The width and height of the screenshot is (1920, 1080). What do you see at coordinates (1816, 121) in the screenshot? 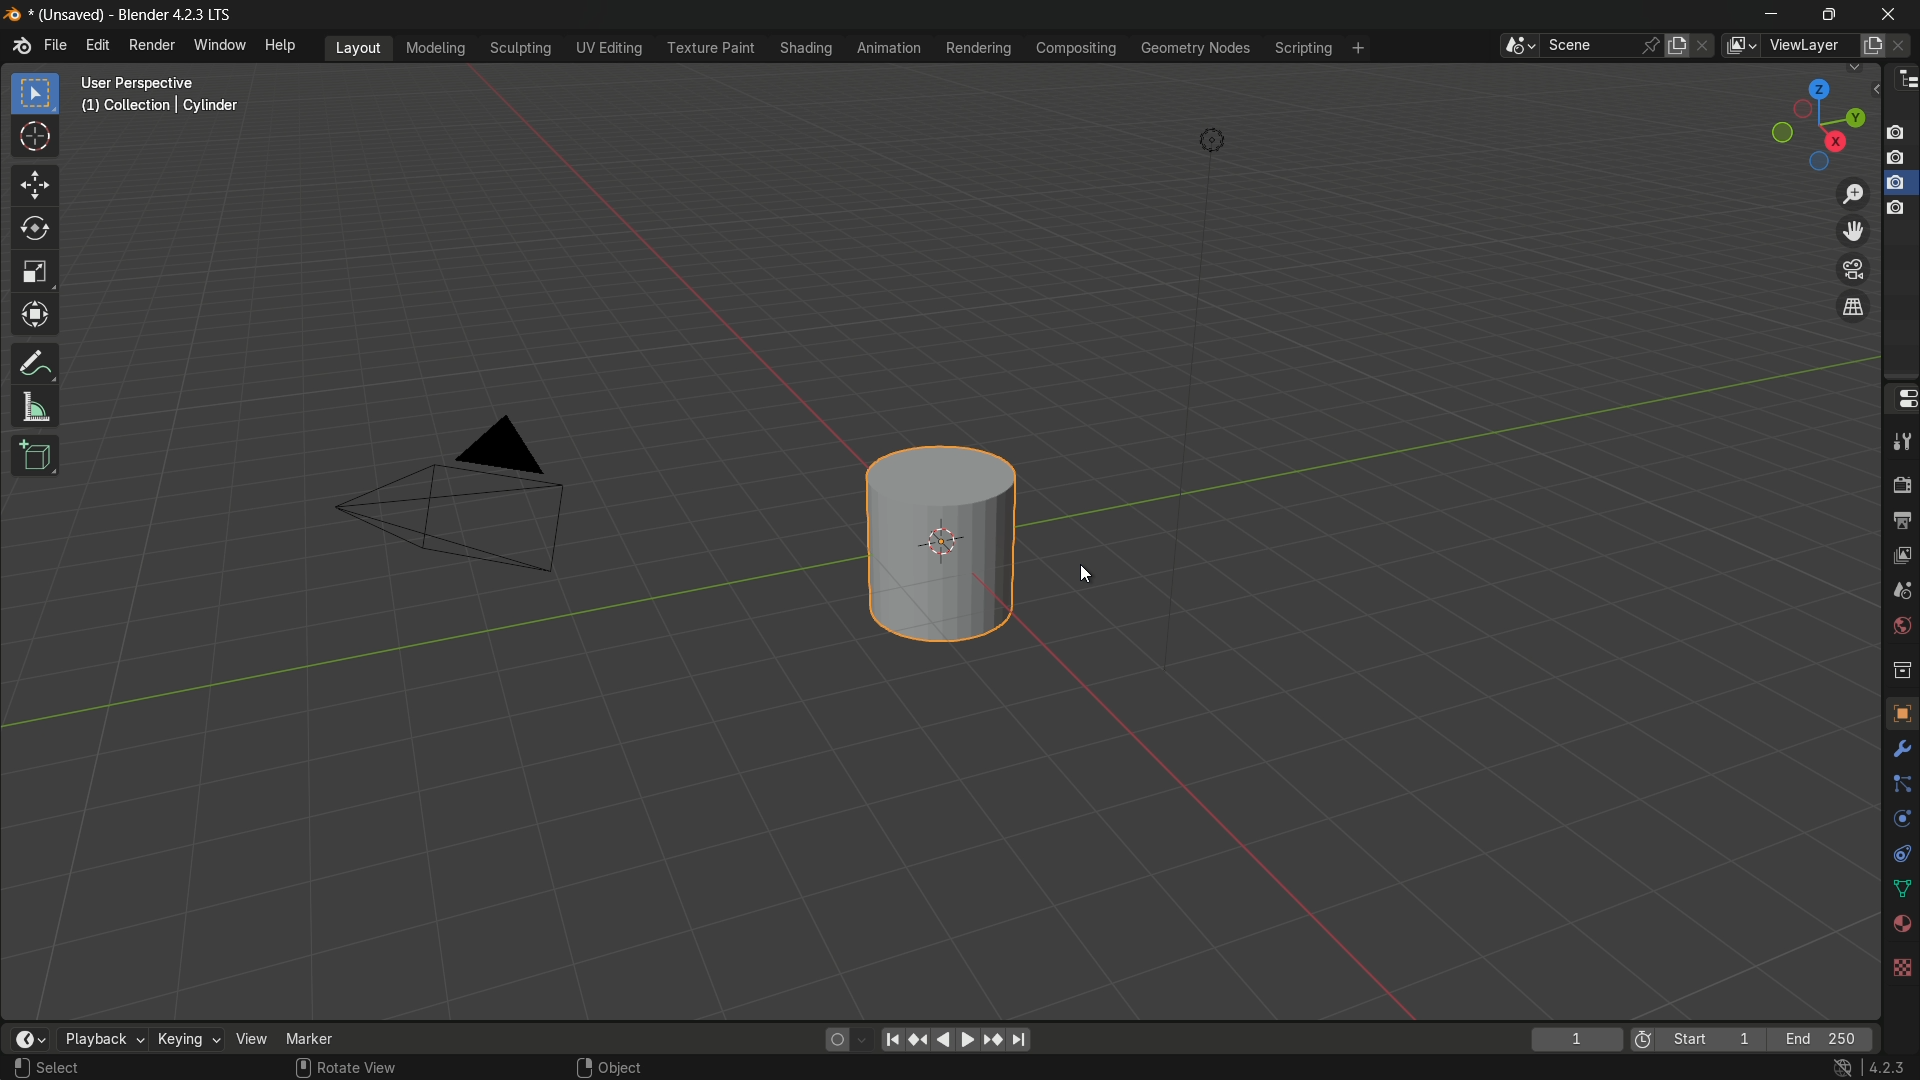
I see `rotate or preset viewpoint` at bounding box center [1816, 121].